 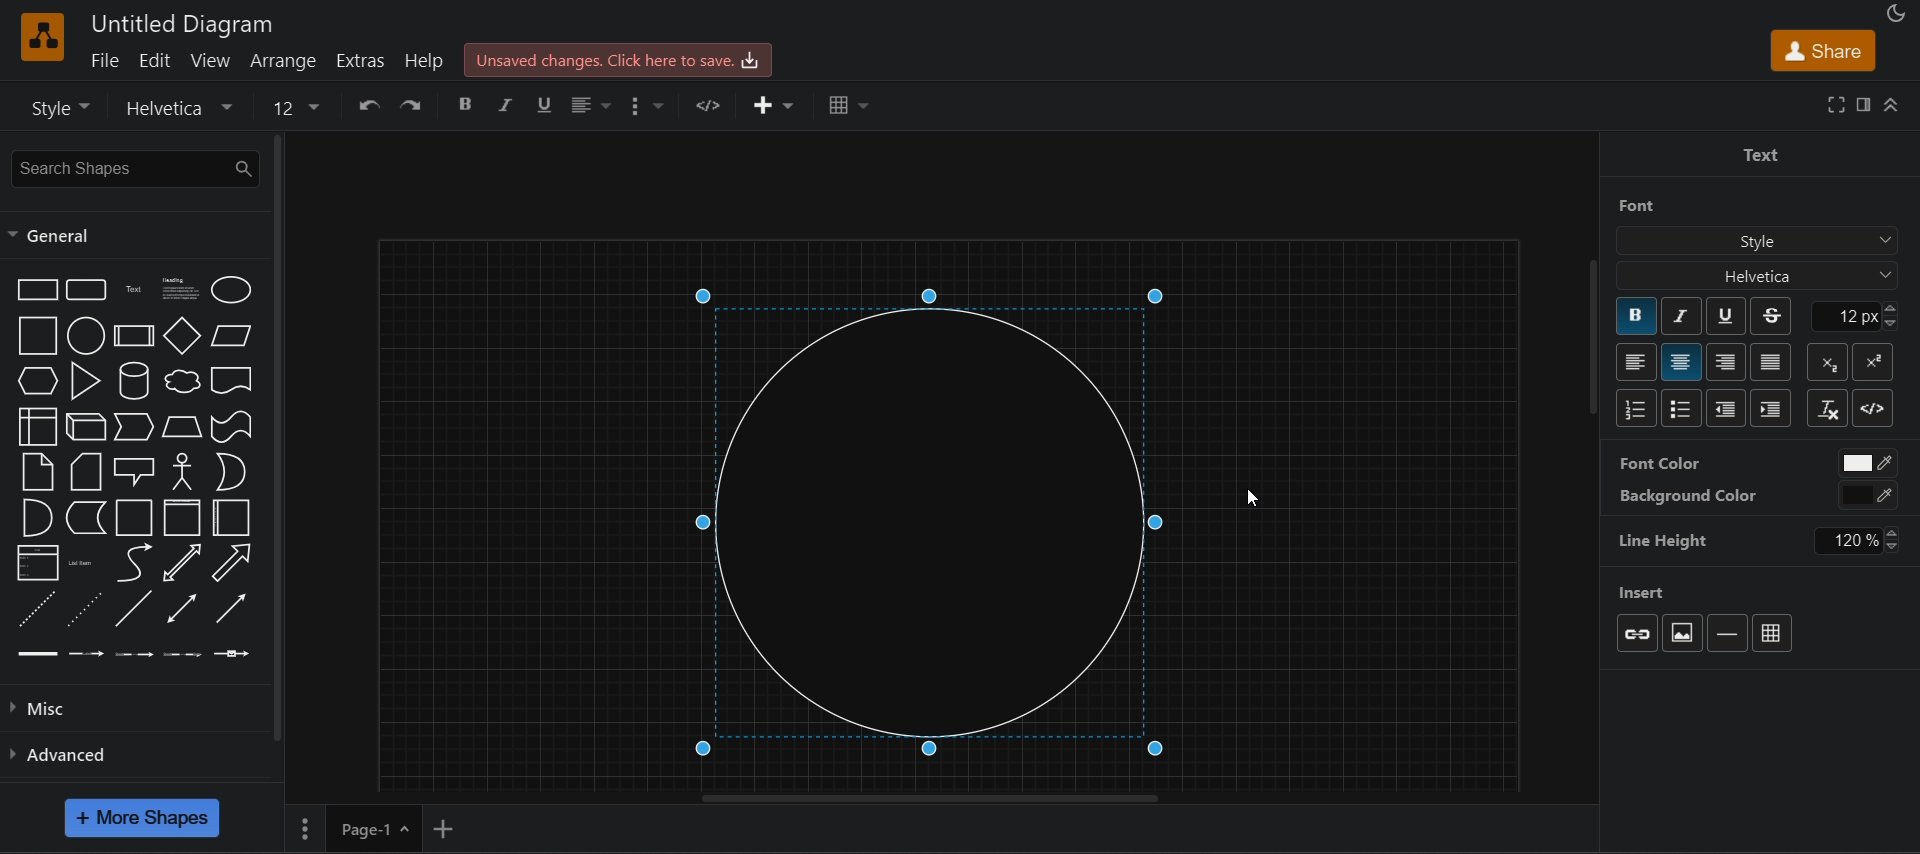 What do you see at coordinates (136, 611) in the screenshot?
I see `line` at bounding box center [136, 611].